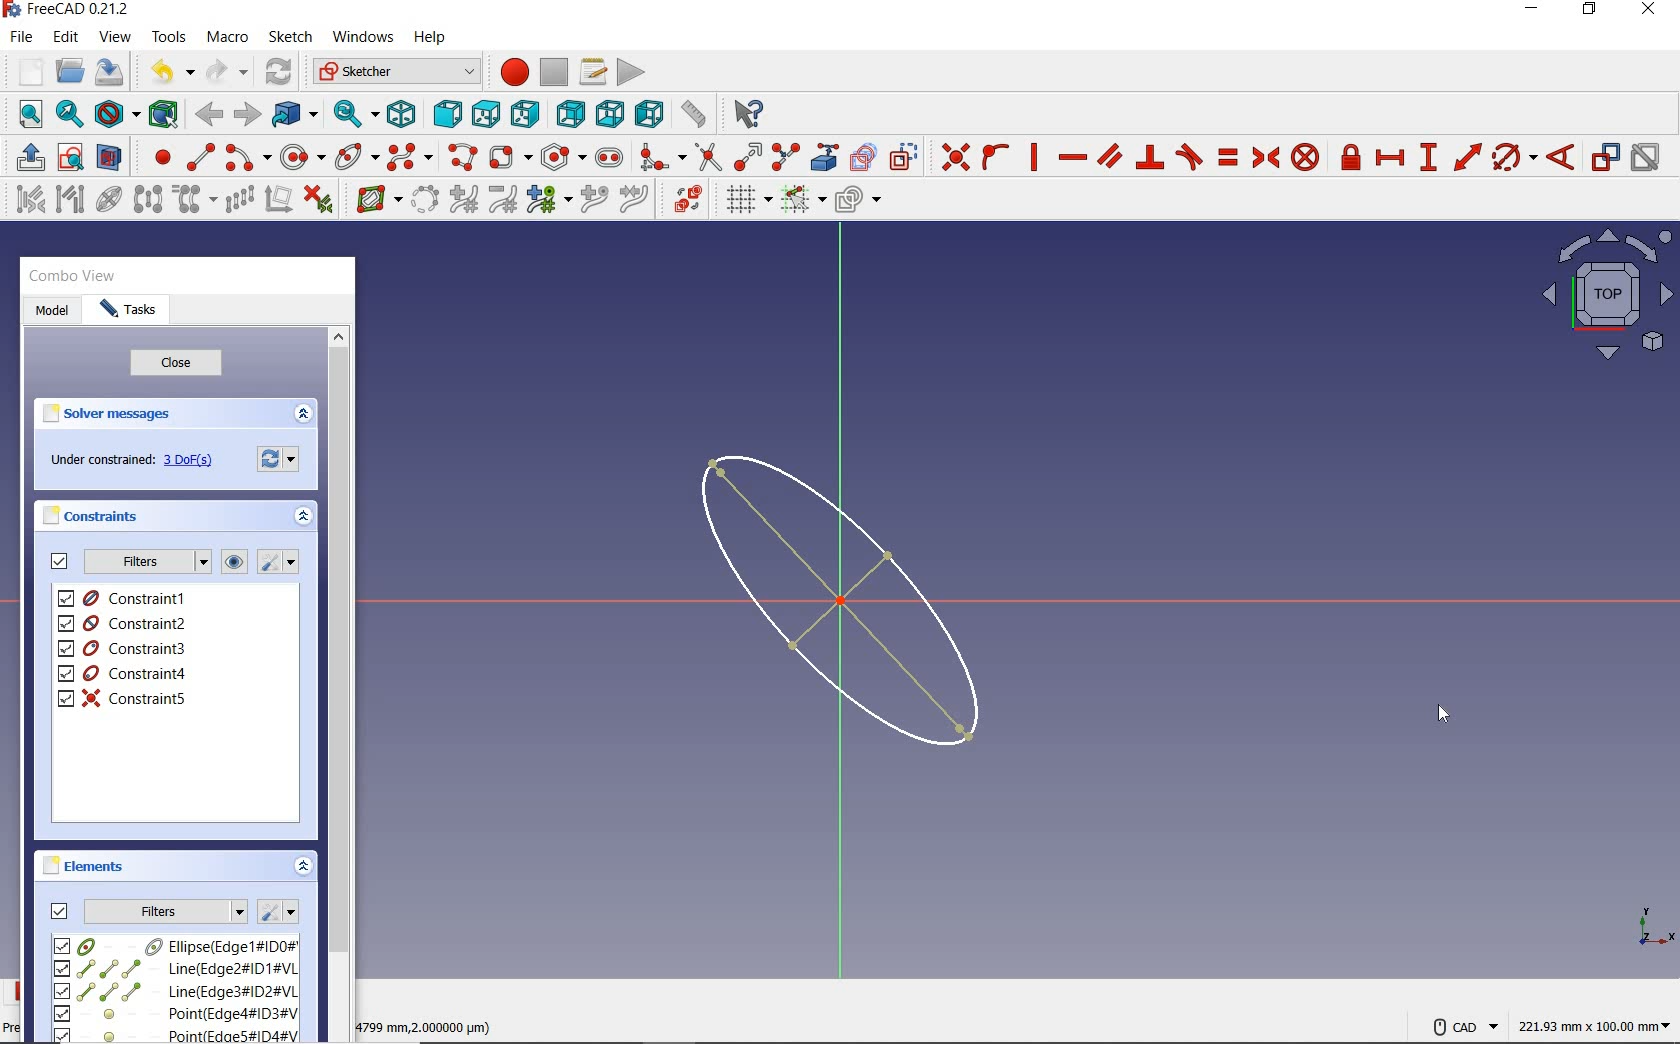 The width and height of the screenshot is (1680, 1044). What do you see at coordinates (177, 1034) in the screenshot?
I see `element5` at bounding box center [177, 1034].